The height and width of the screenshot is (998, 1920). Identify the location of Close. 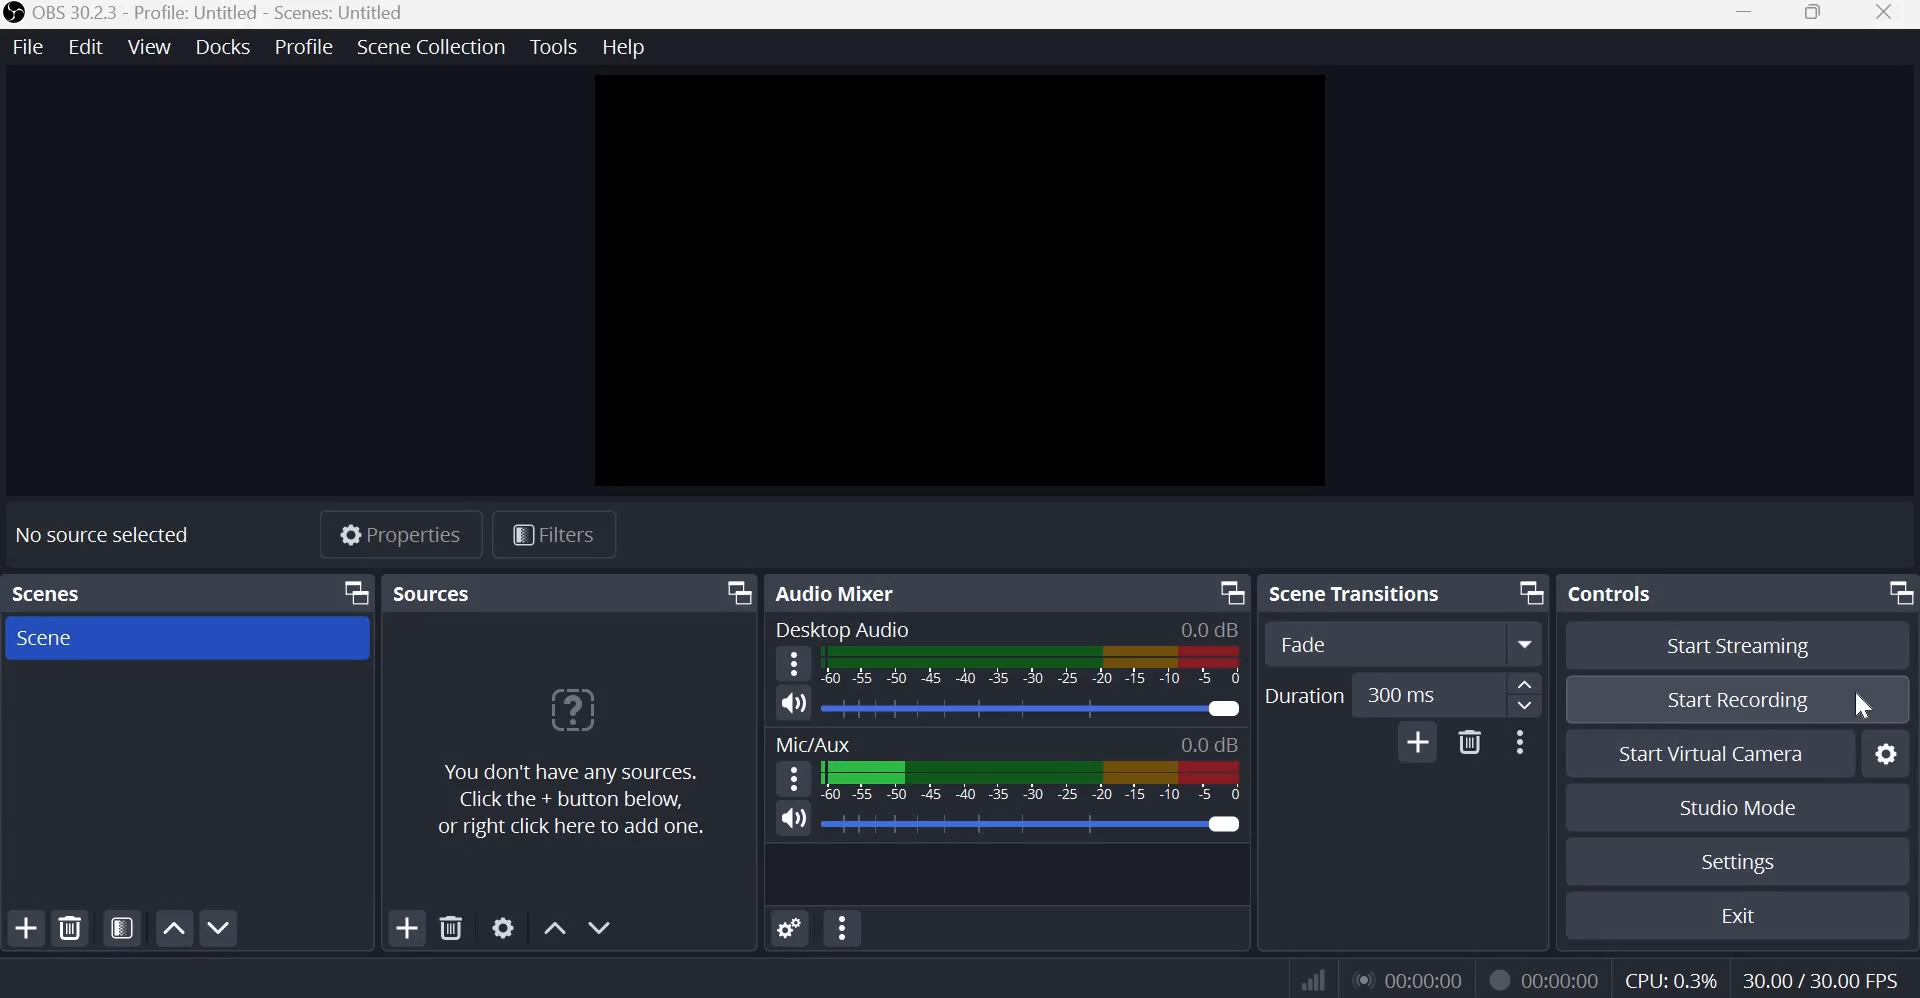
(1883, 14).